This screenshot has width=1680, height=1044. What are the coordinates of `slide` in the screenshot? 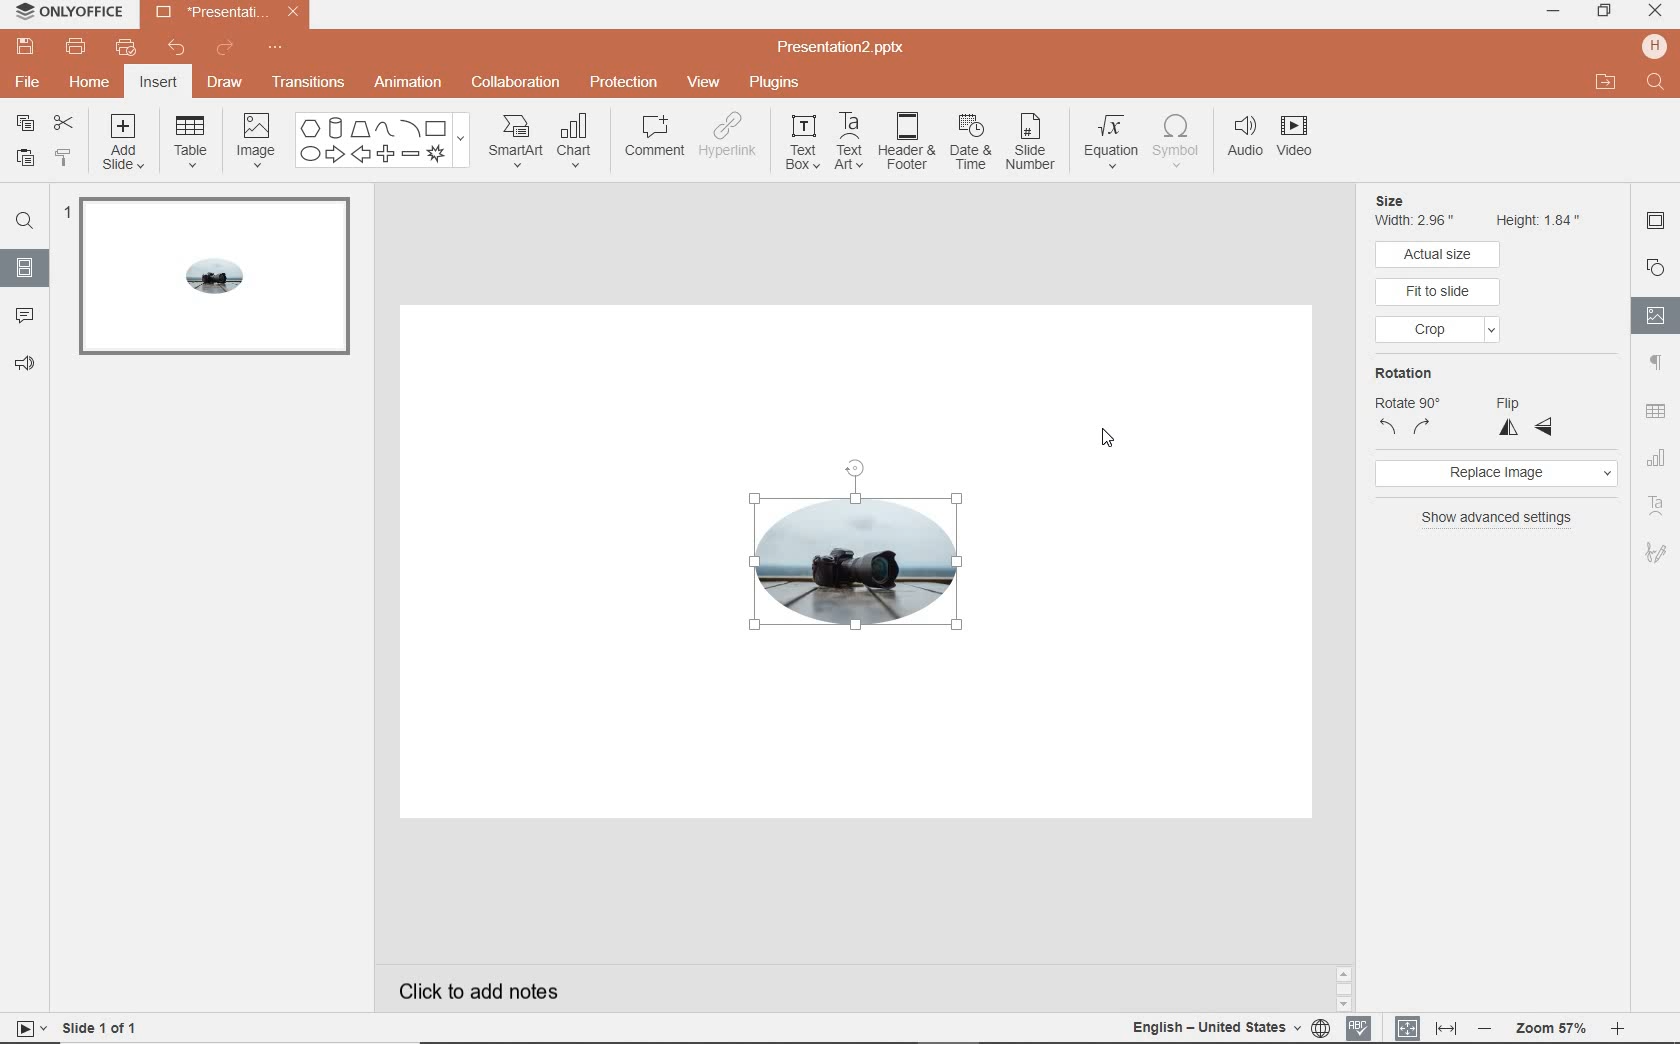 It's located at (211, 284).